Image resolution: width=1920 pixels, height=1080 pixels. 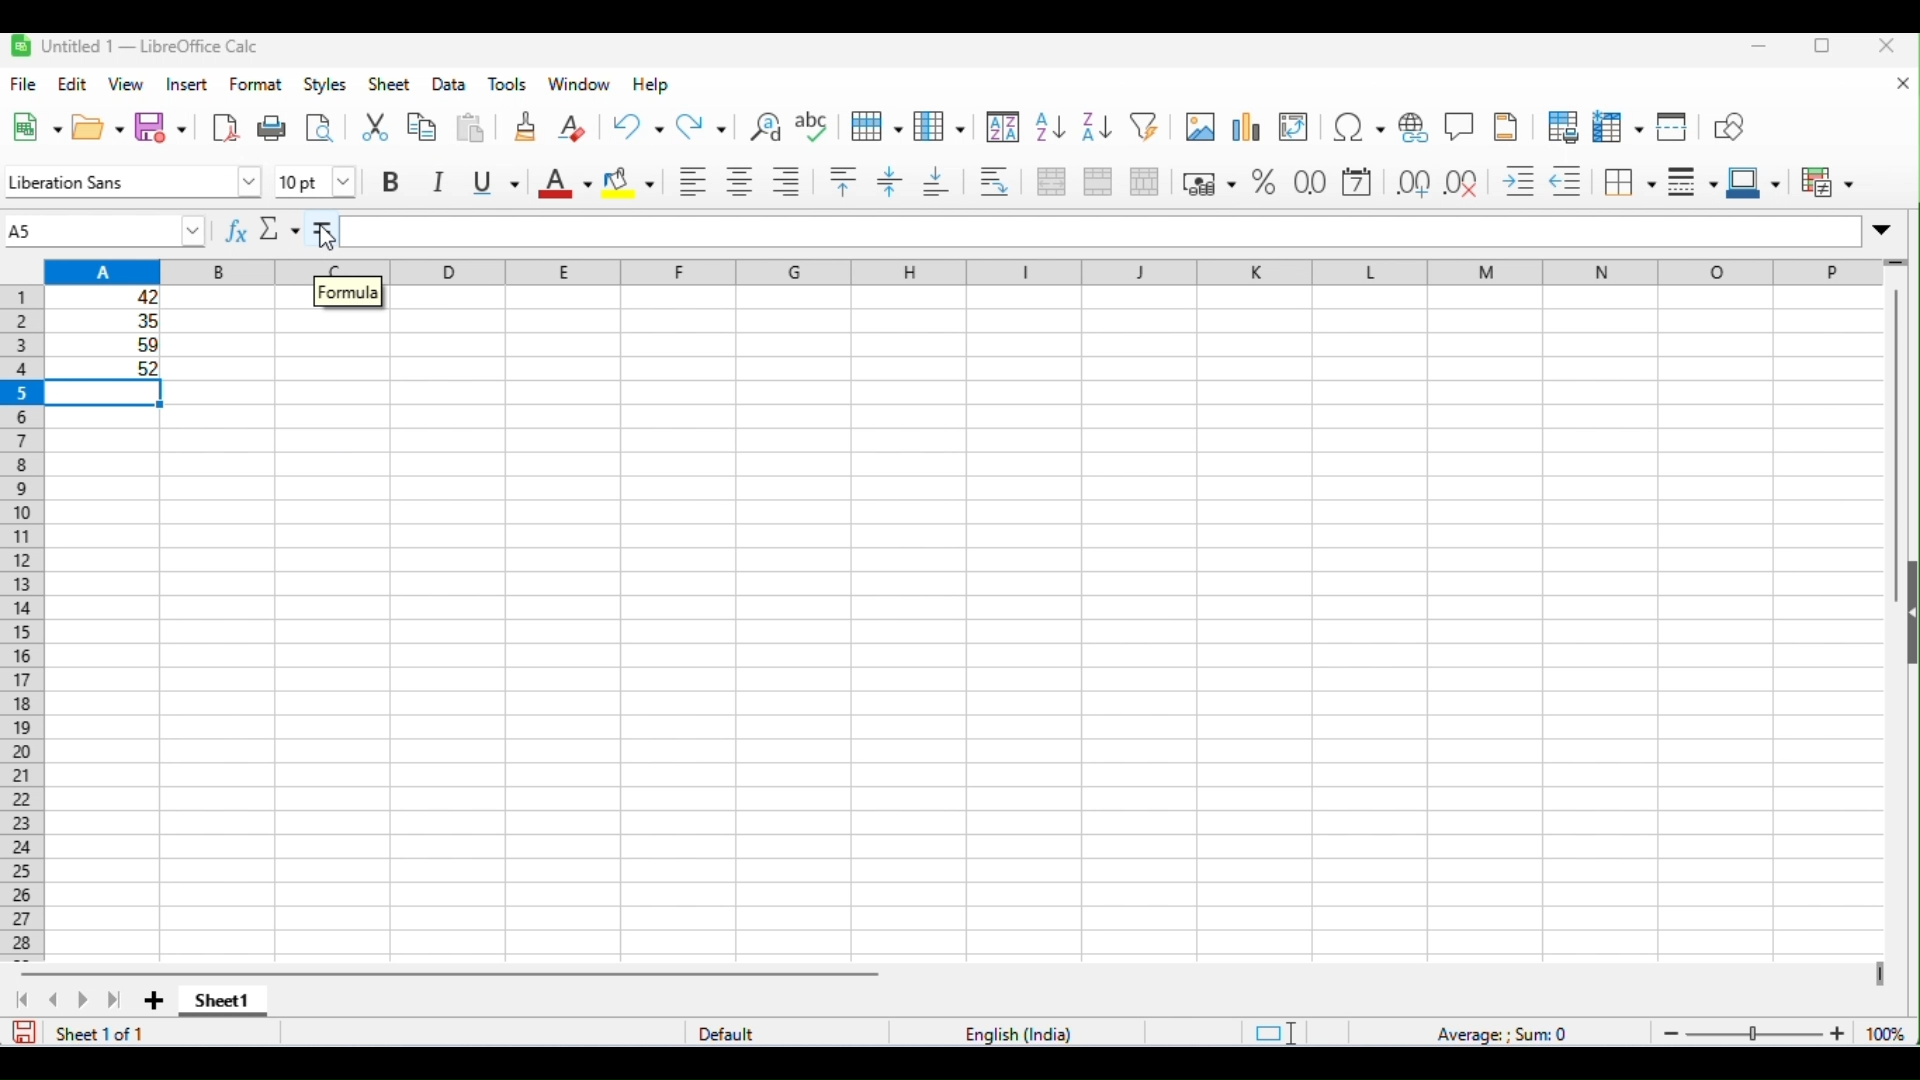 I want to click on previous sheet, so click(x=56, y=1000).